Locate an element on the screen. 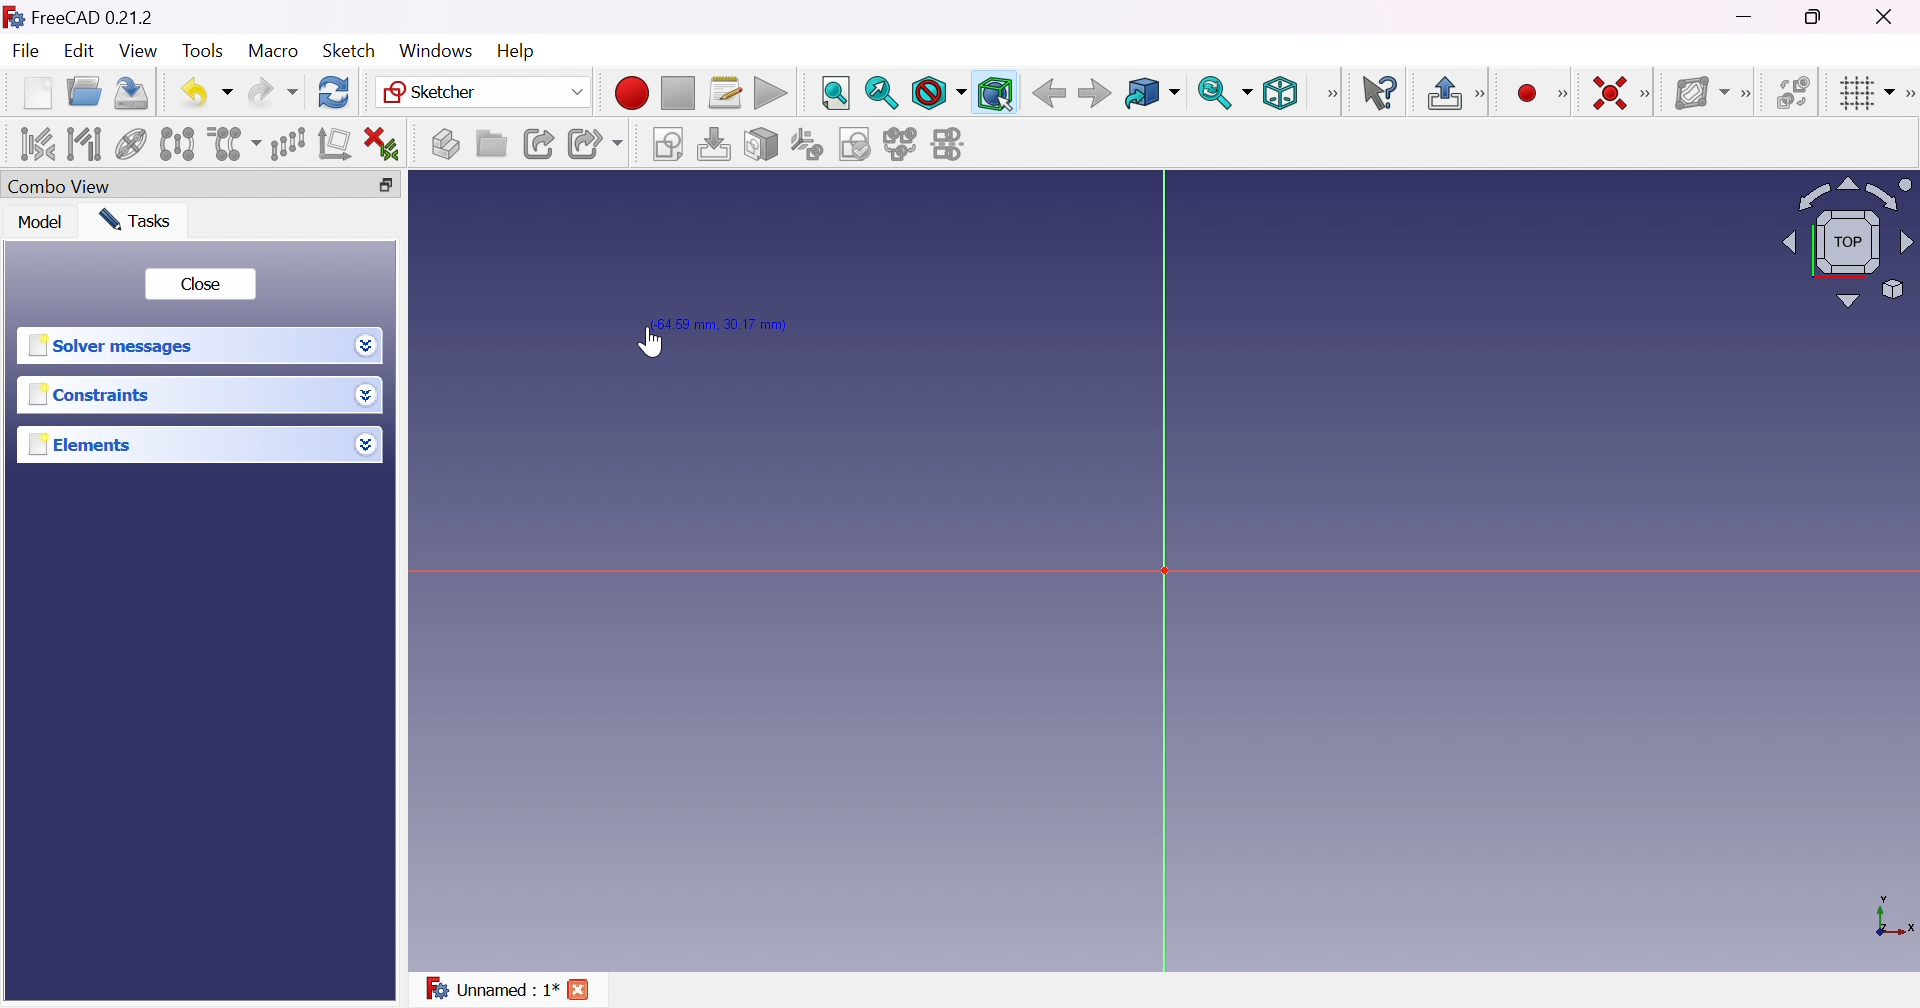 Image resolution: width=1920 pixels, height=1008 pixels. [Sketcher constraints] is located at coordinates (1649, 95).